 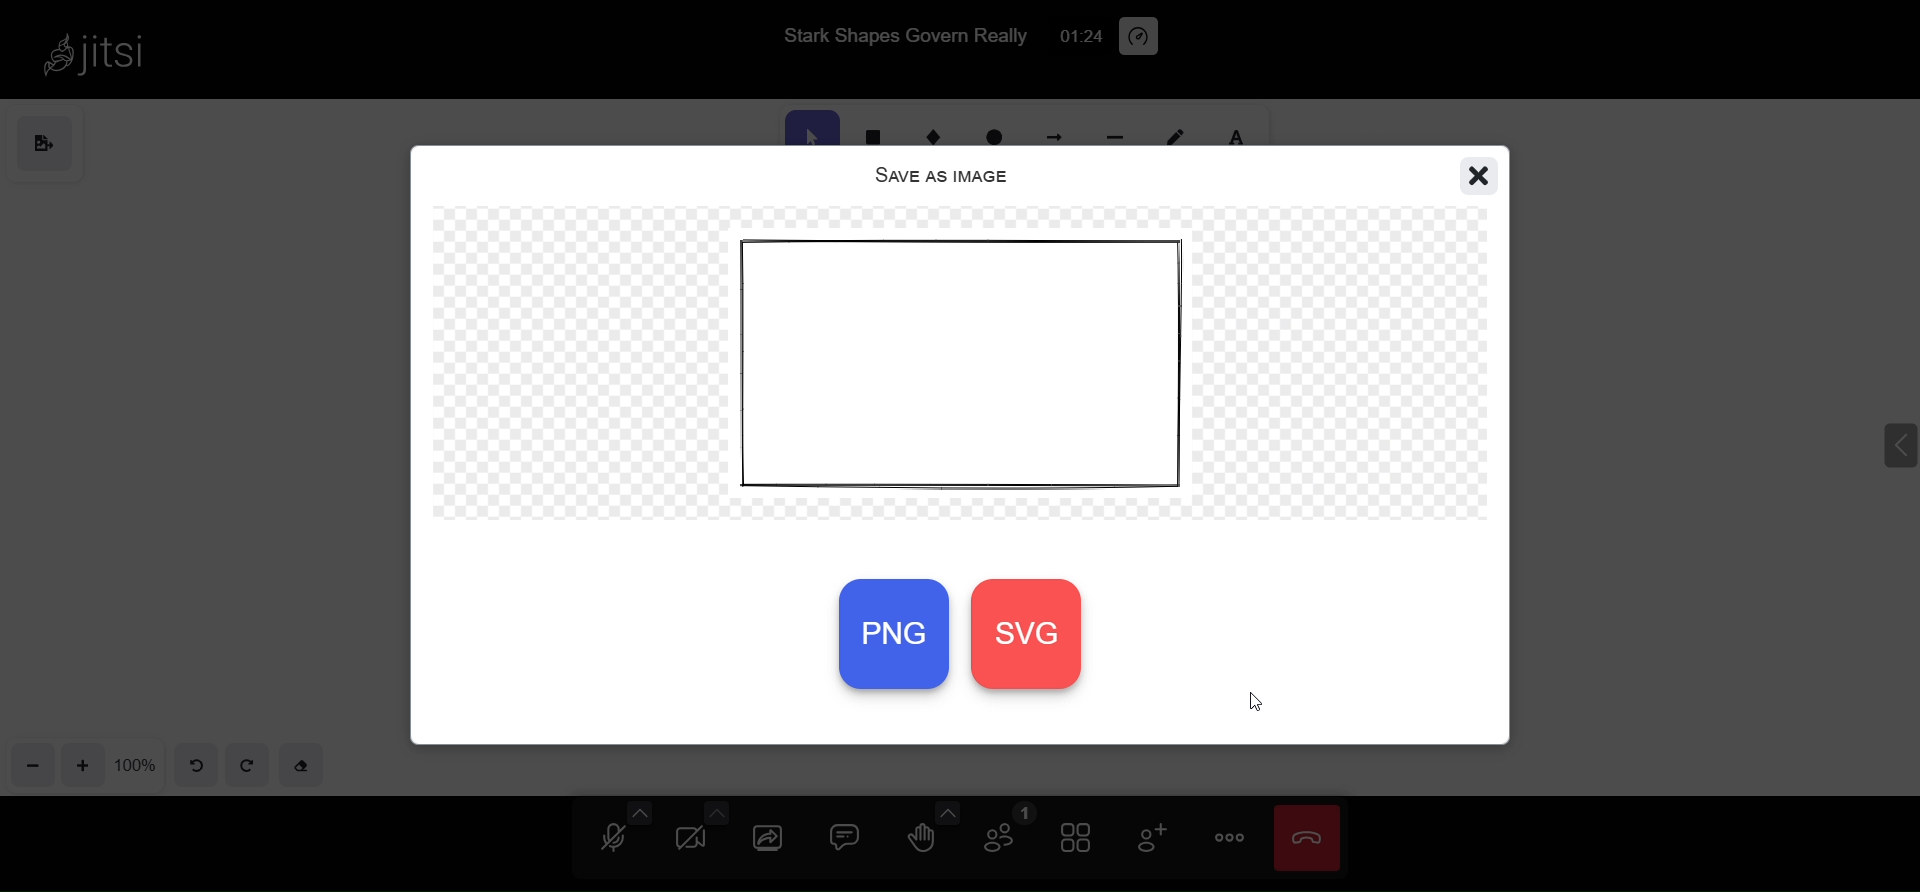 I want to click on cursor, so click(x=1256, y=706).